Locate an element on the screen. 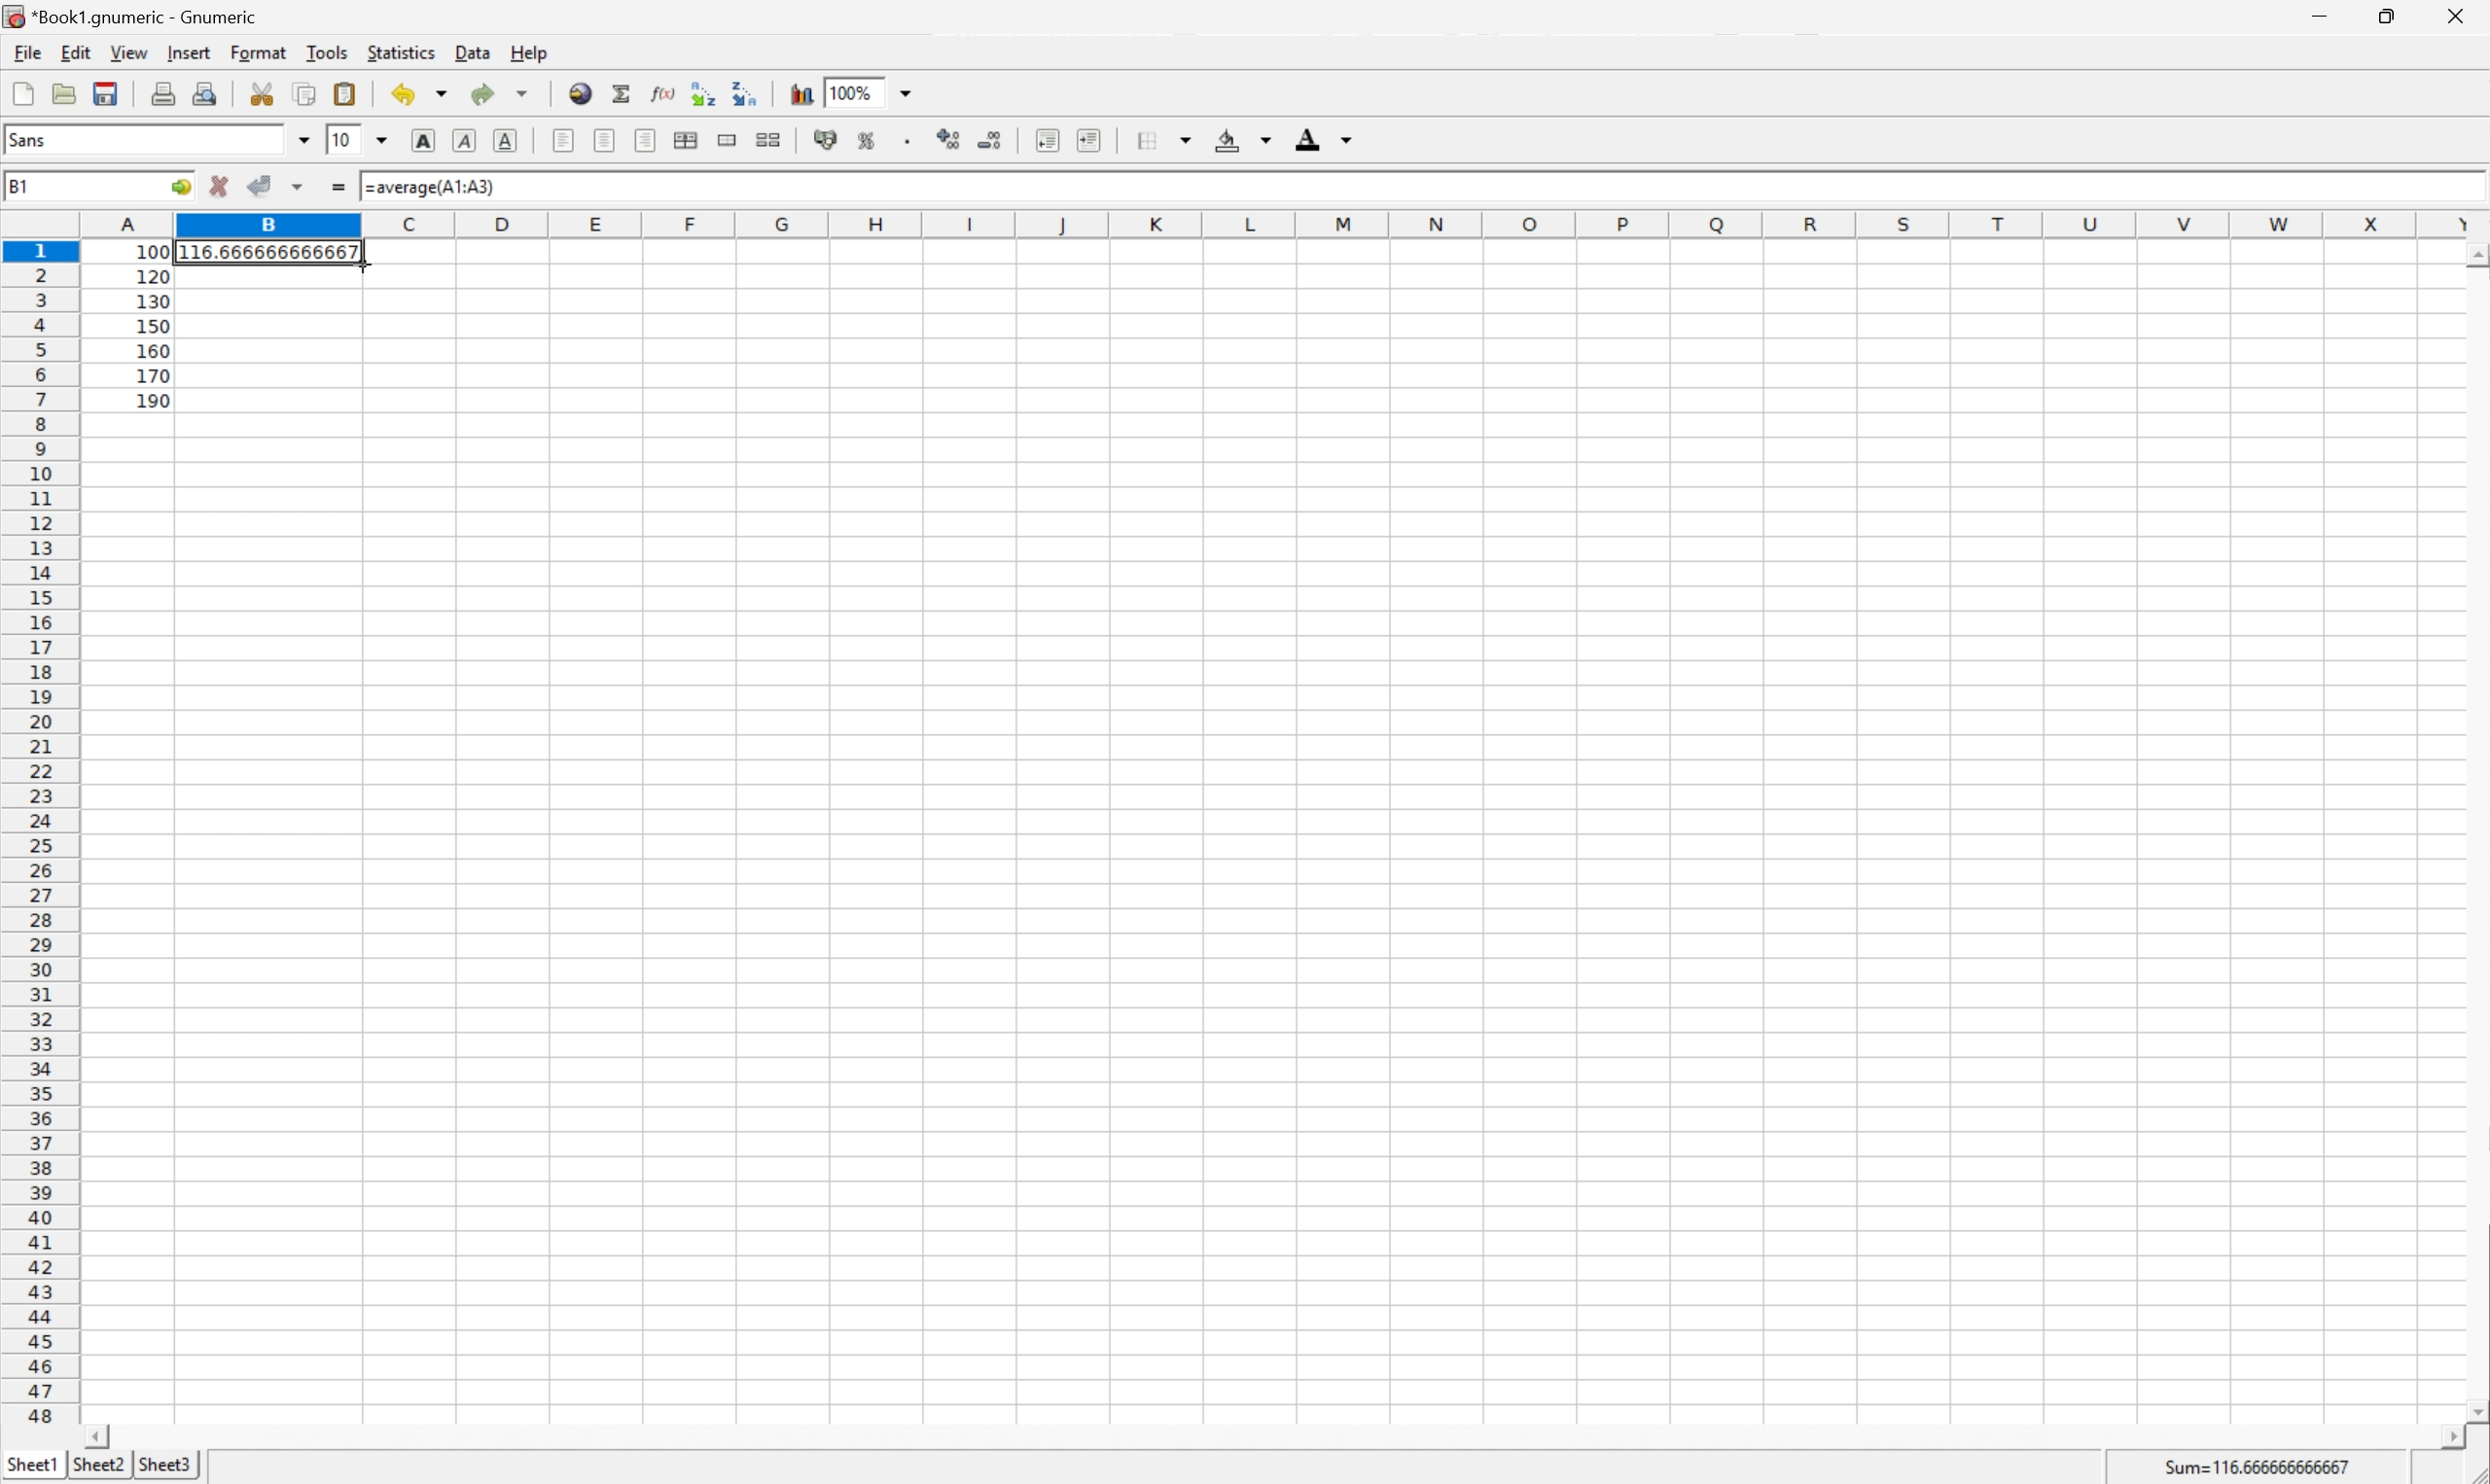 The width and height of the screenshot is (2490, 1484). Edit function in current cell is located at coordinates (662, 94).